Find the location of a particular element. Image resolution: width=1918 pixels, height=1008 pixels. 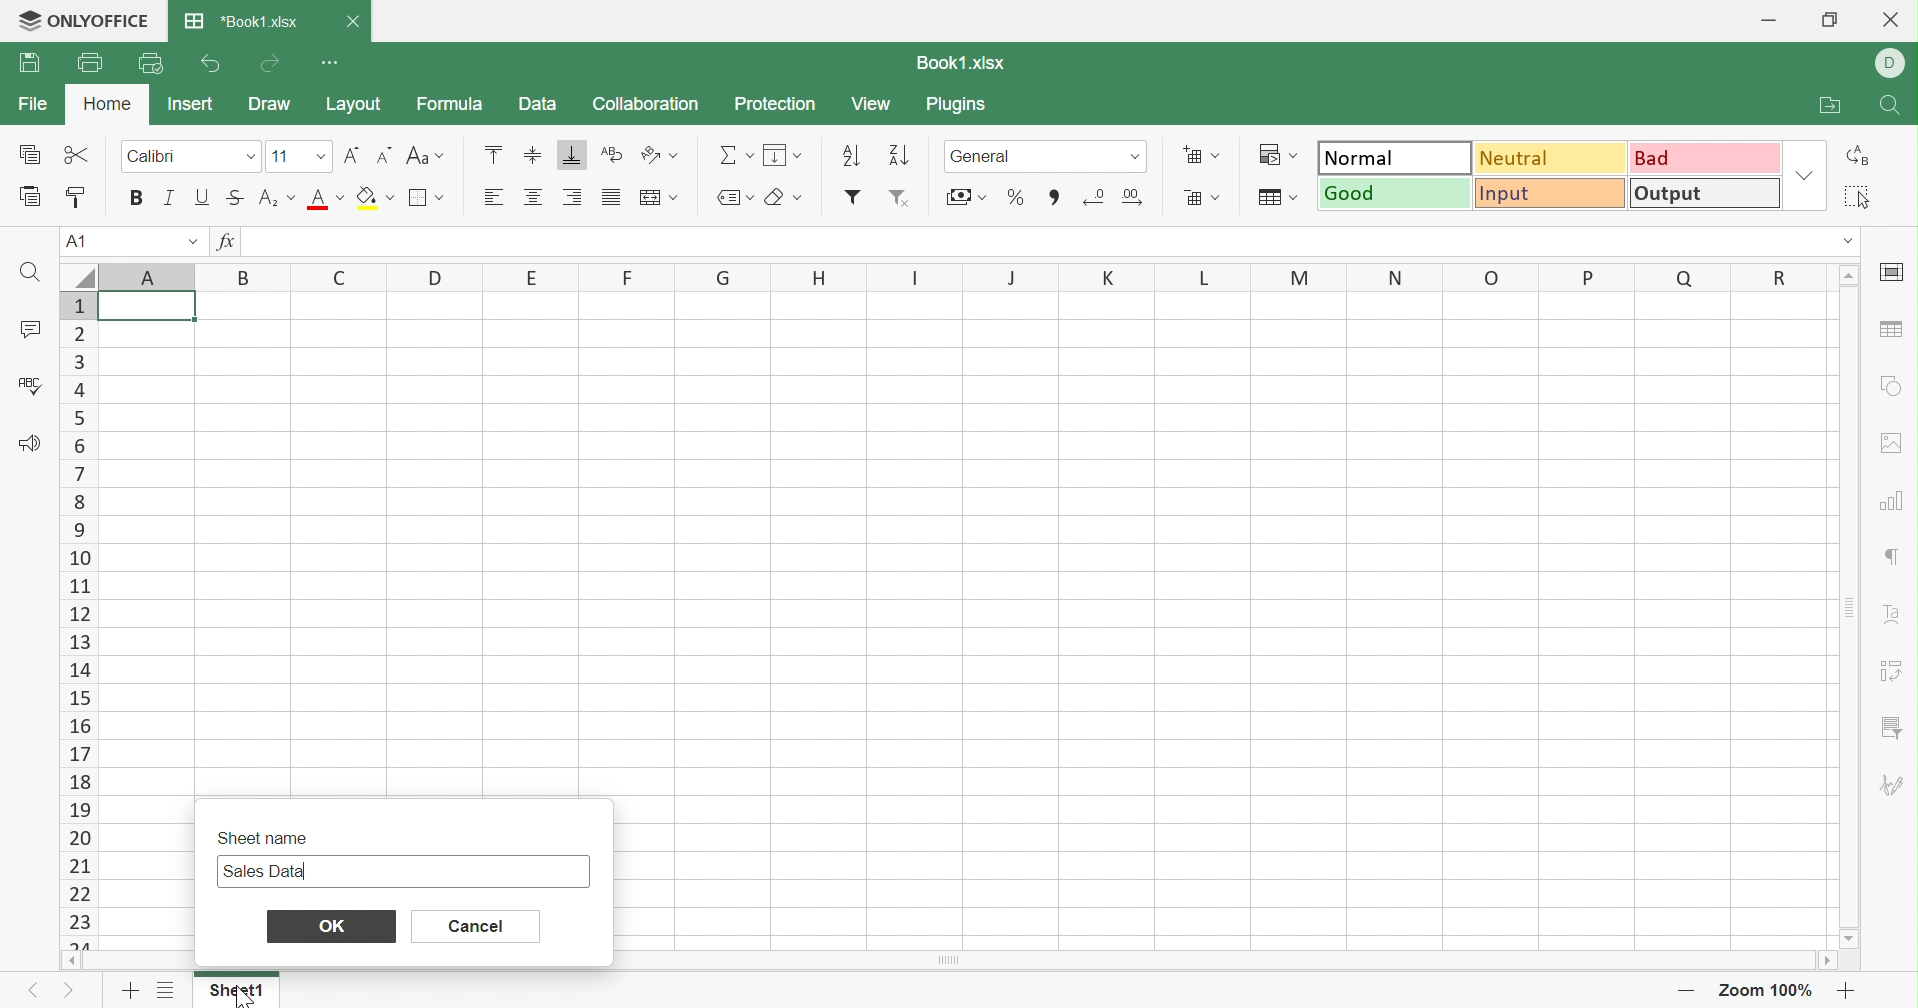

Replace is located at coordinates (1862, 158).